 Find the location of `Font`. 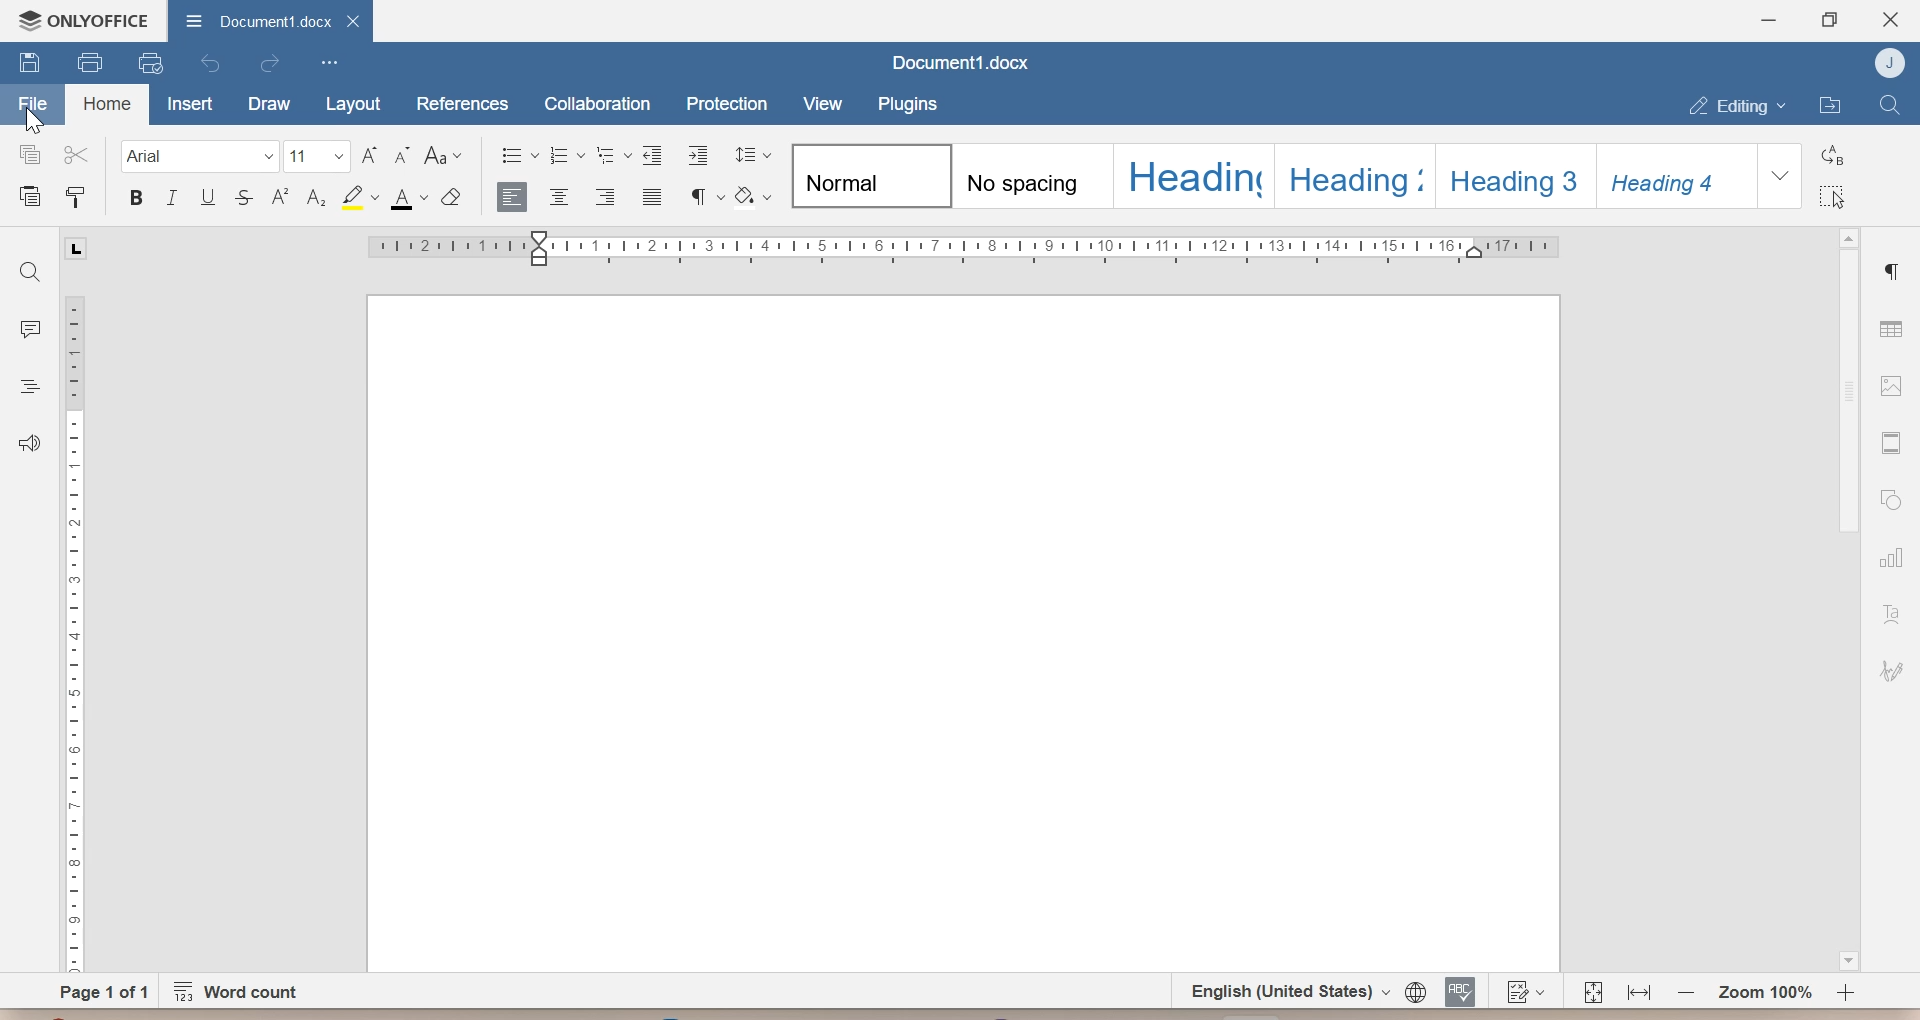

Font is located at coordinates (199, 157).